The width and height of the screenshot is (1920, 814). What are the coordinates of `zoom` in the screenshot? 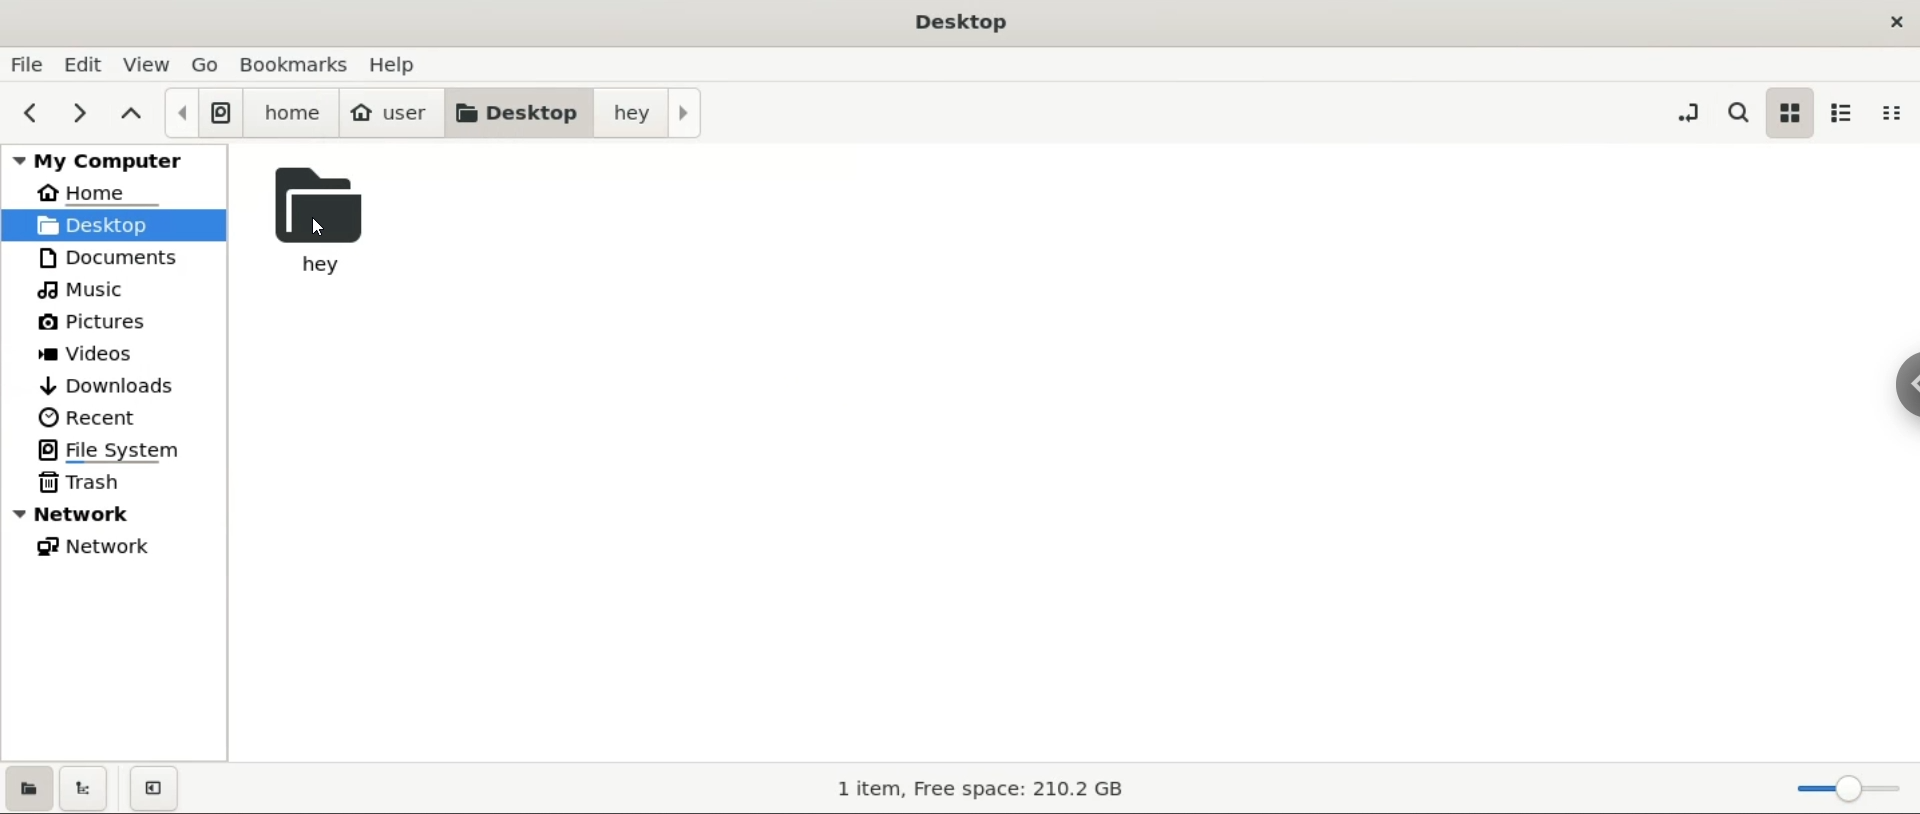 It's located at (1846, 789).